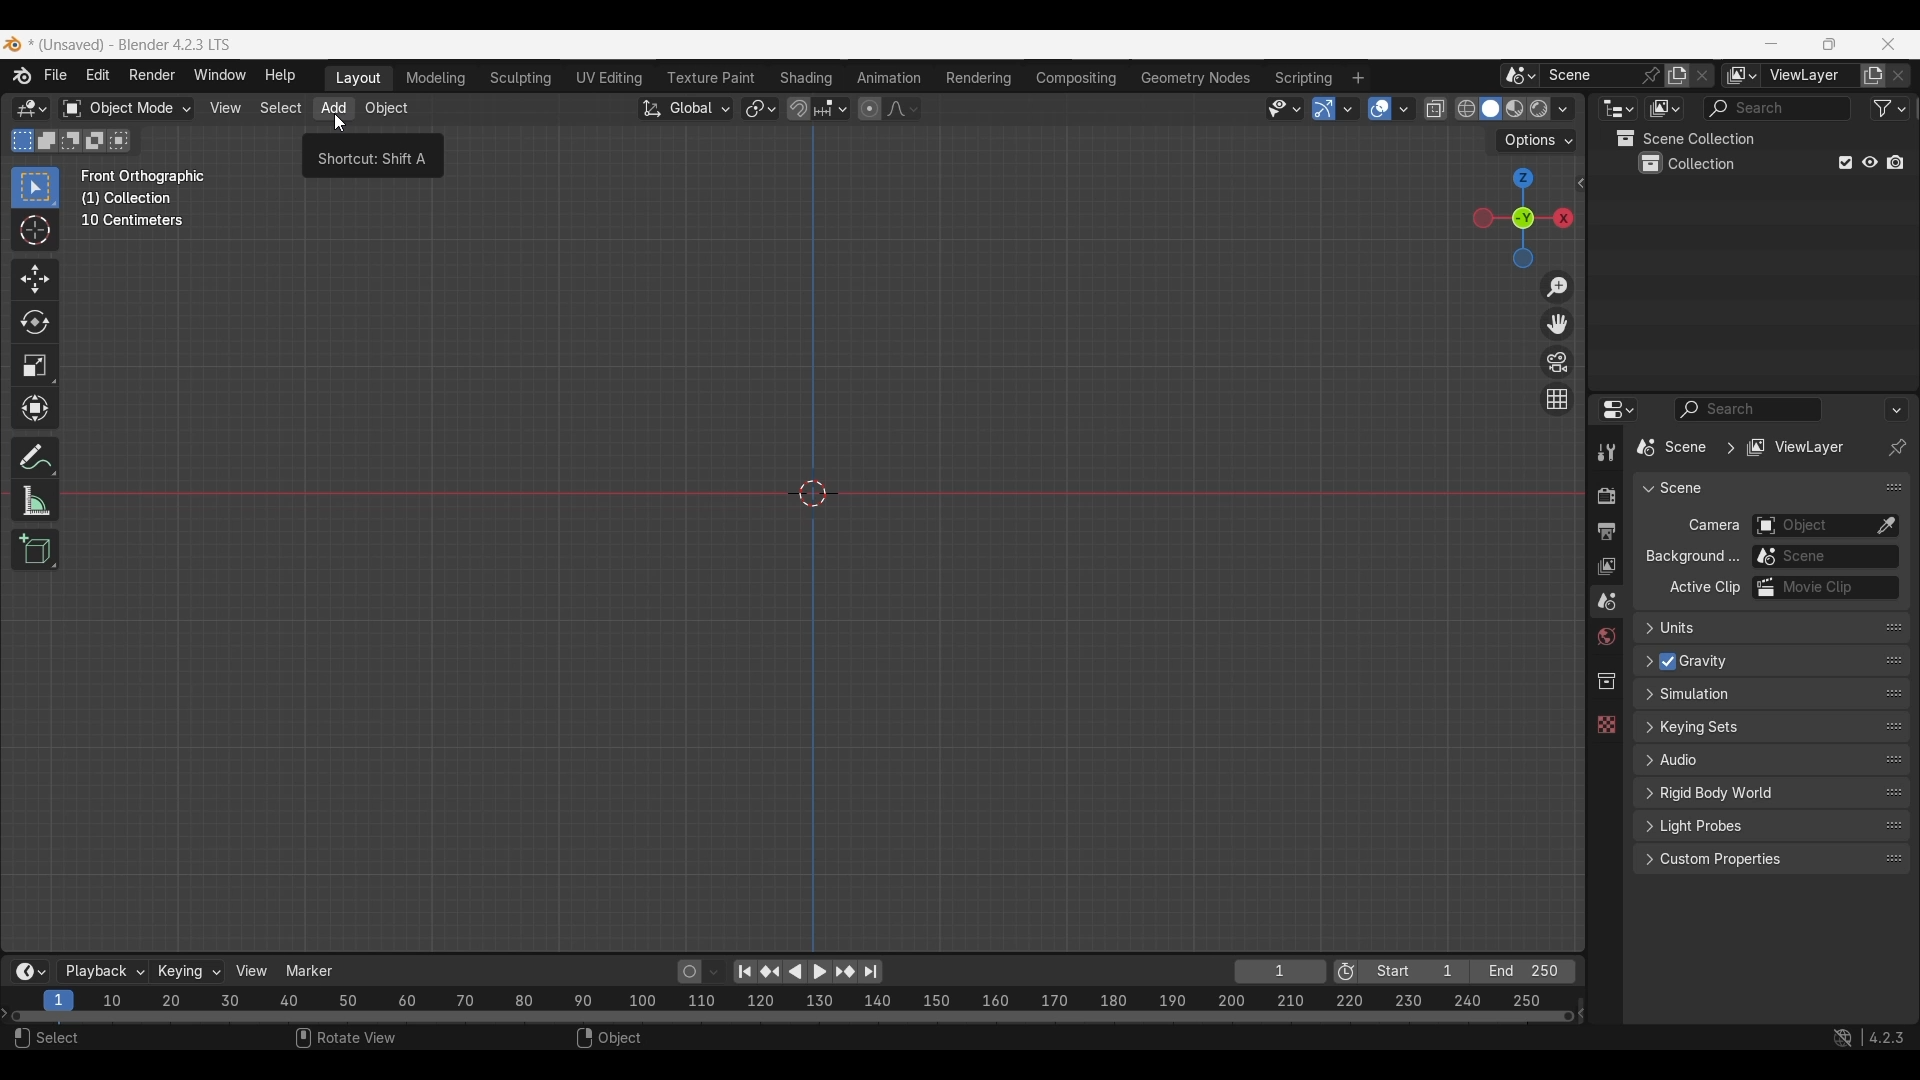  I want to click on Active movie clip, so click(1825, 587).